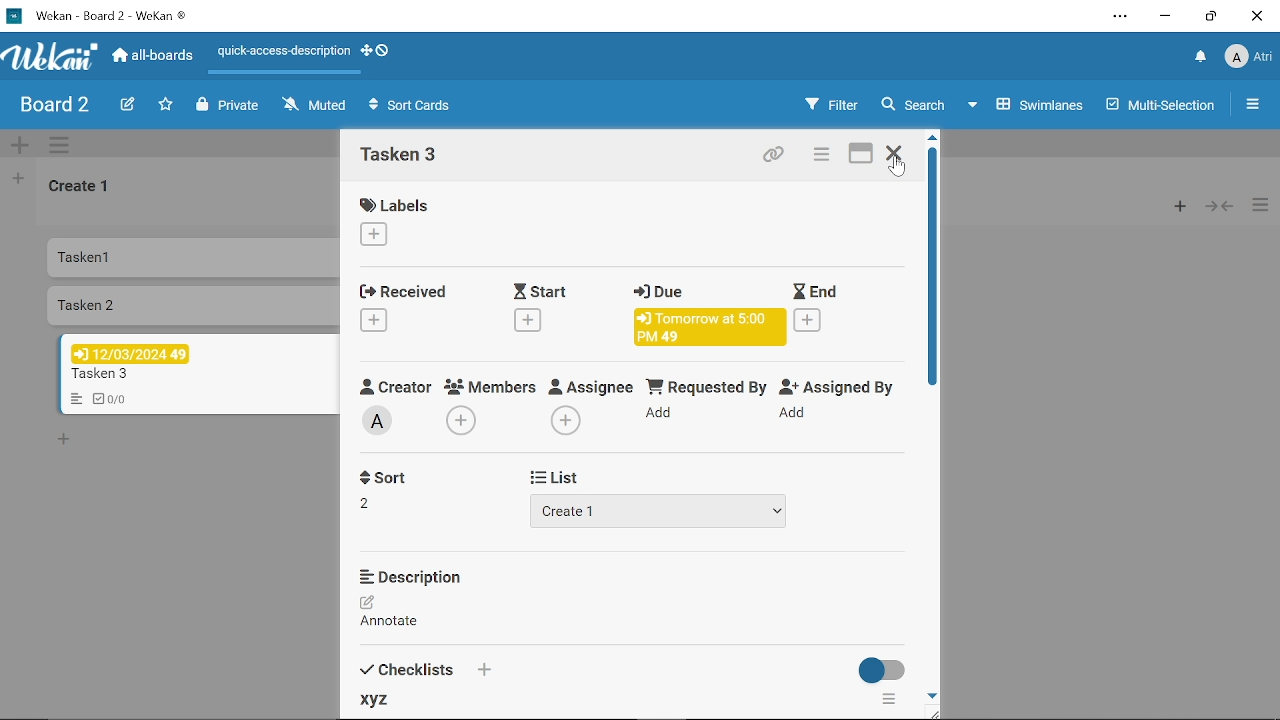 The width and height of the screenshot is (1280, 720). Describe the element at coordinates (63, 436) in the screenshot. I see `Add` at that location.